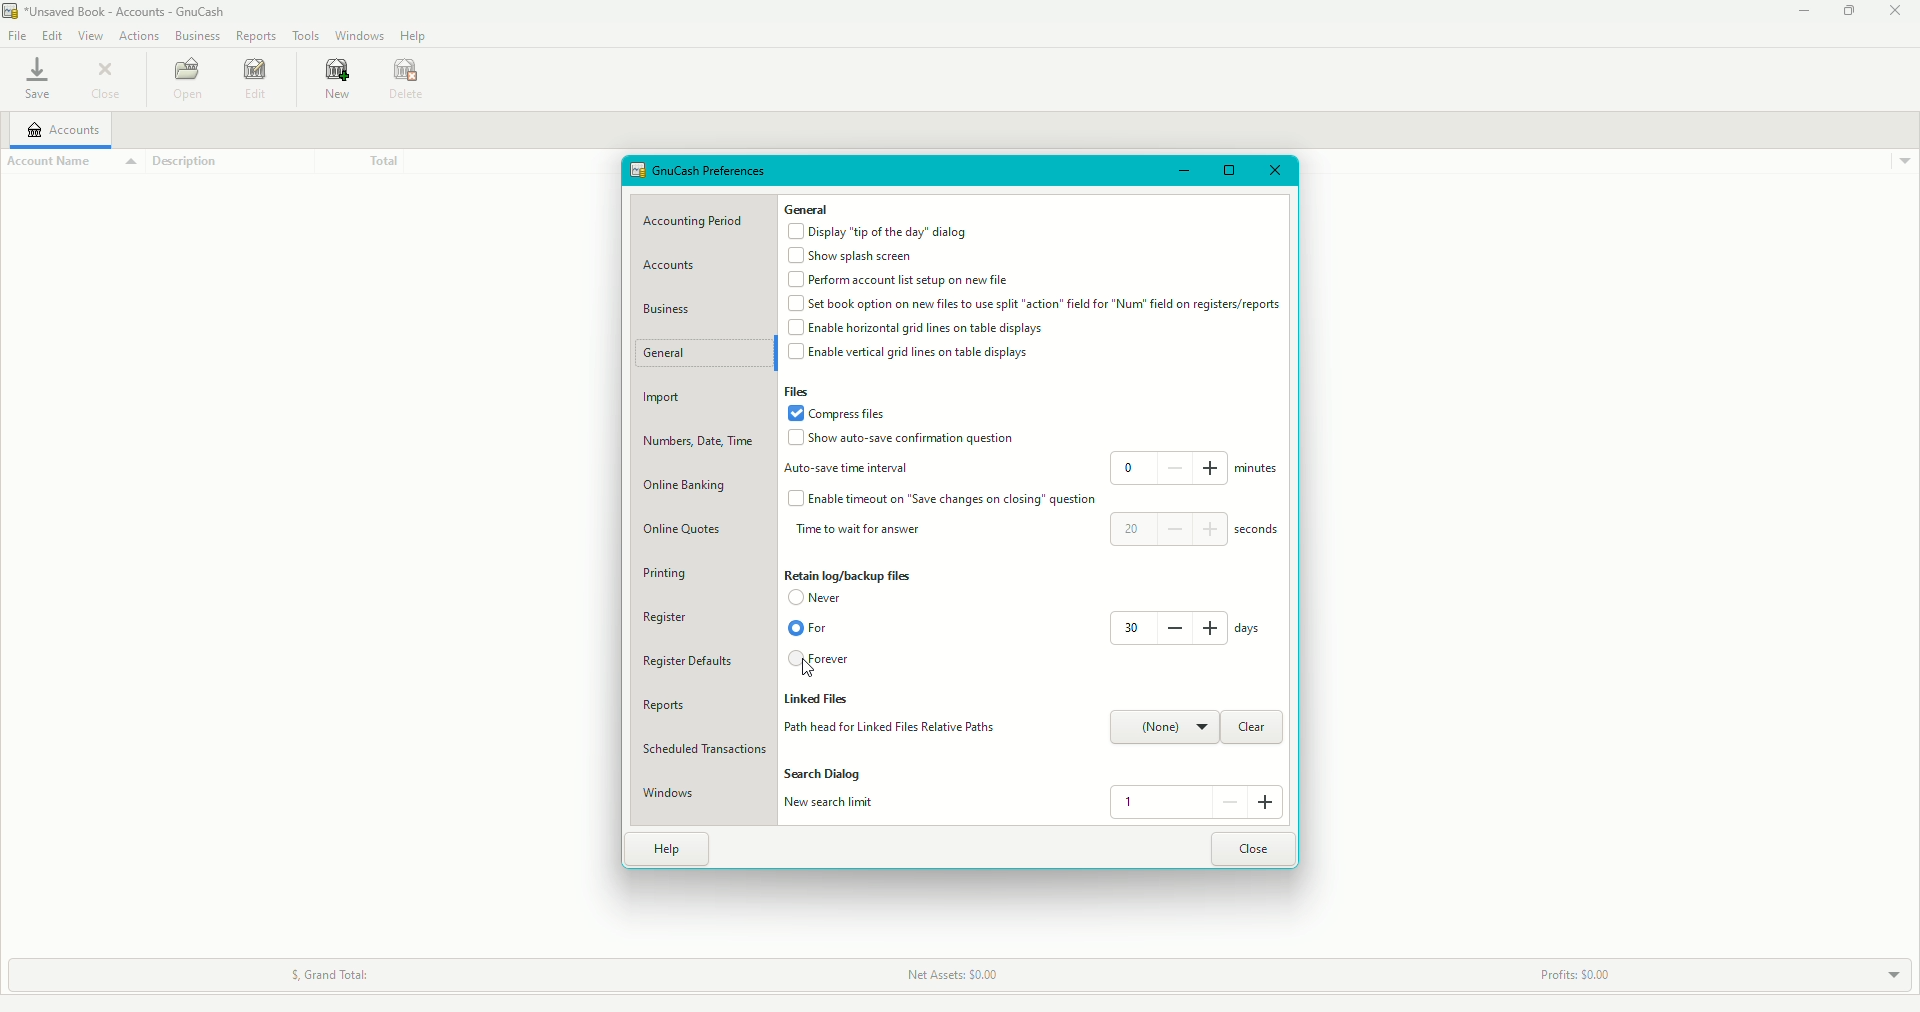 Image resolution: width=1920 pixels, height=1012 pixels. I want to click on Windows, so click(363, 35).